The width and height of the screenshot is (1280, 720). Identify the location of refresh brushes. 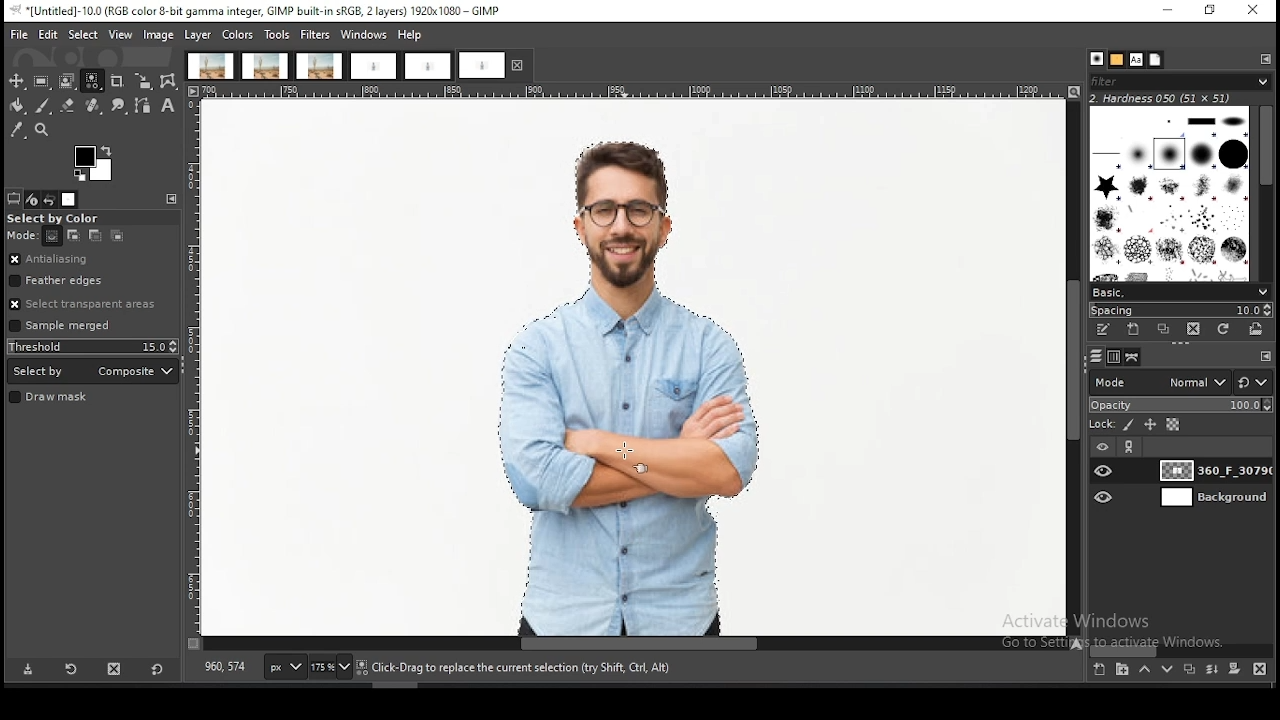
(1221, 330).